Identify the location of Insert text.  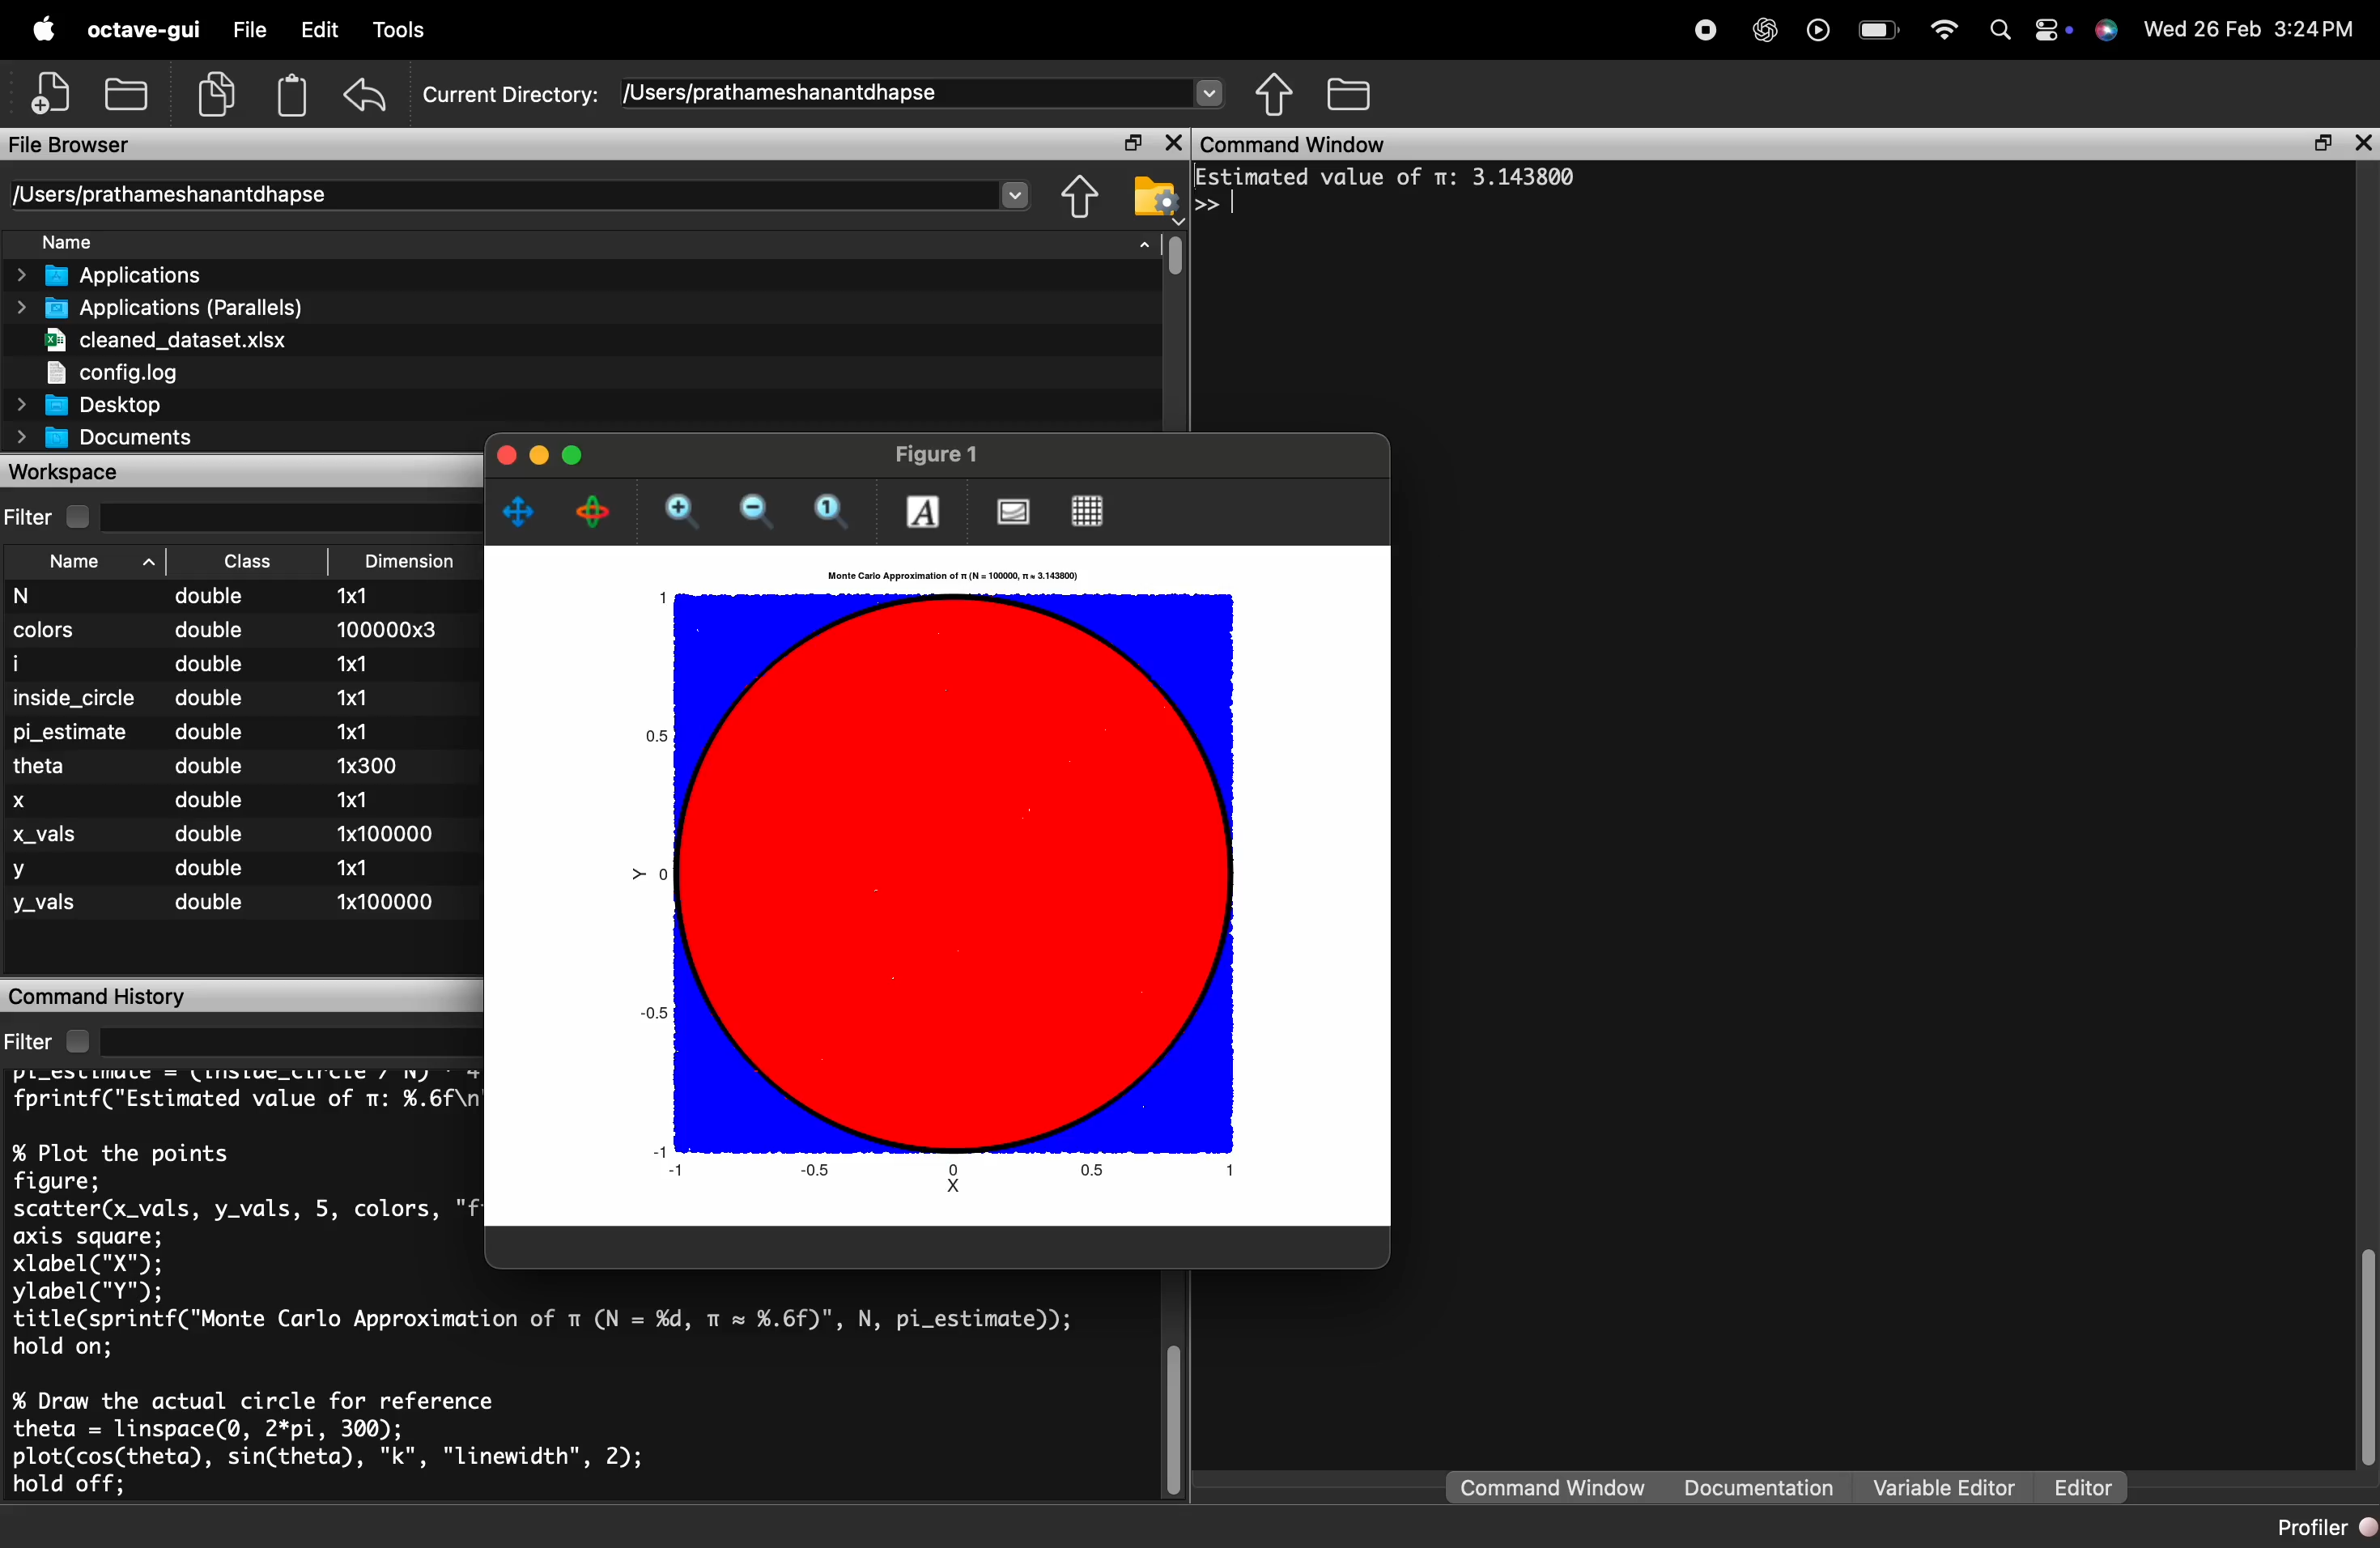
(926, 510).